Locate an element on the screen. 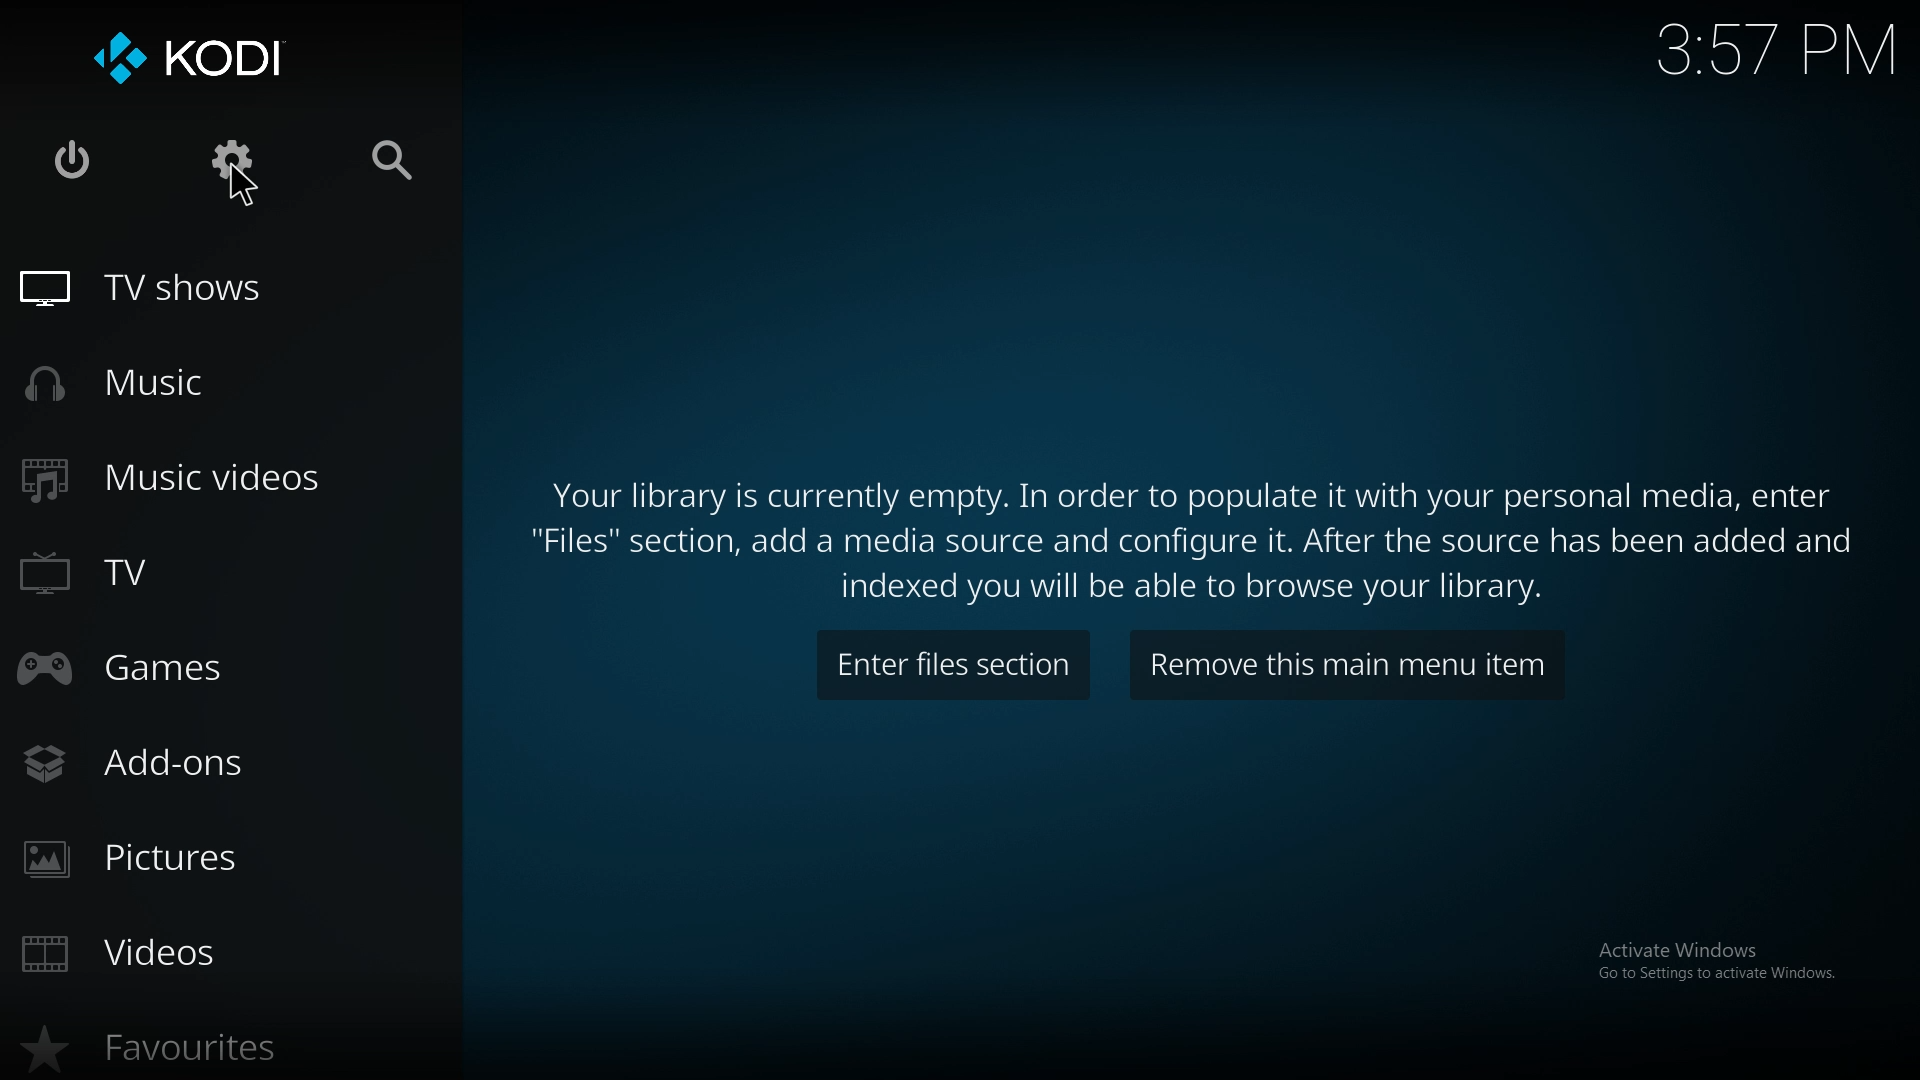 This screenshot has height=1080, width=1920. add ons is located at coordinates (182, 765).